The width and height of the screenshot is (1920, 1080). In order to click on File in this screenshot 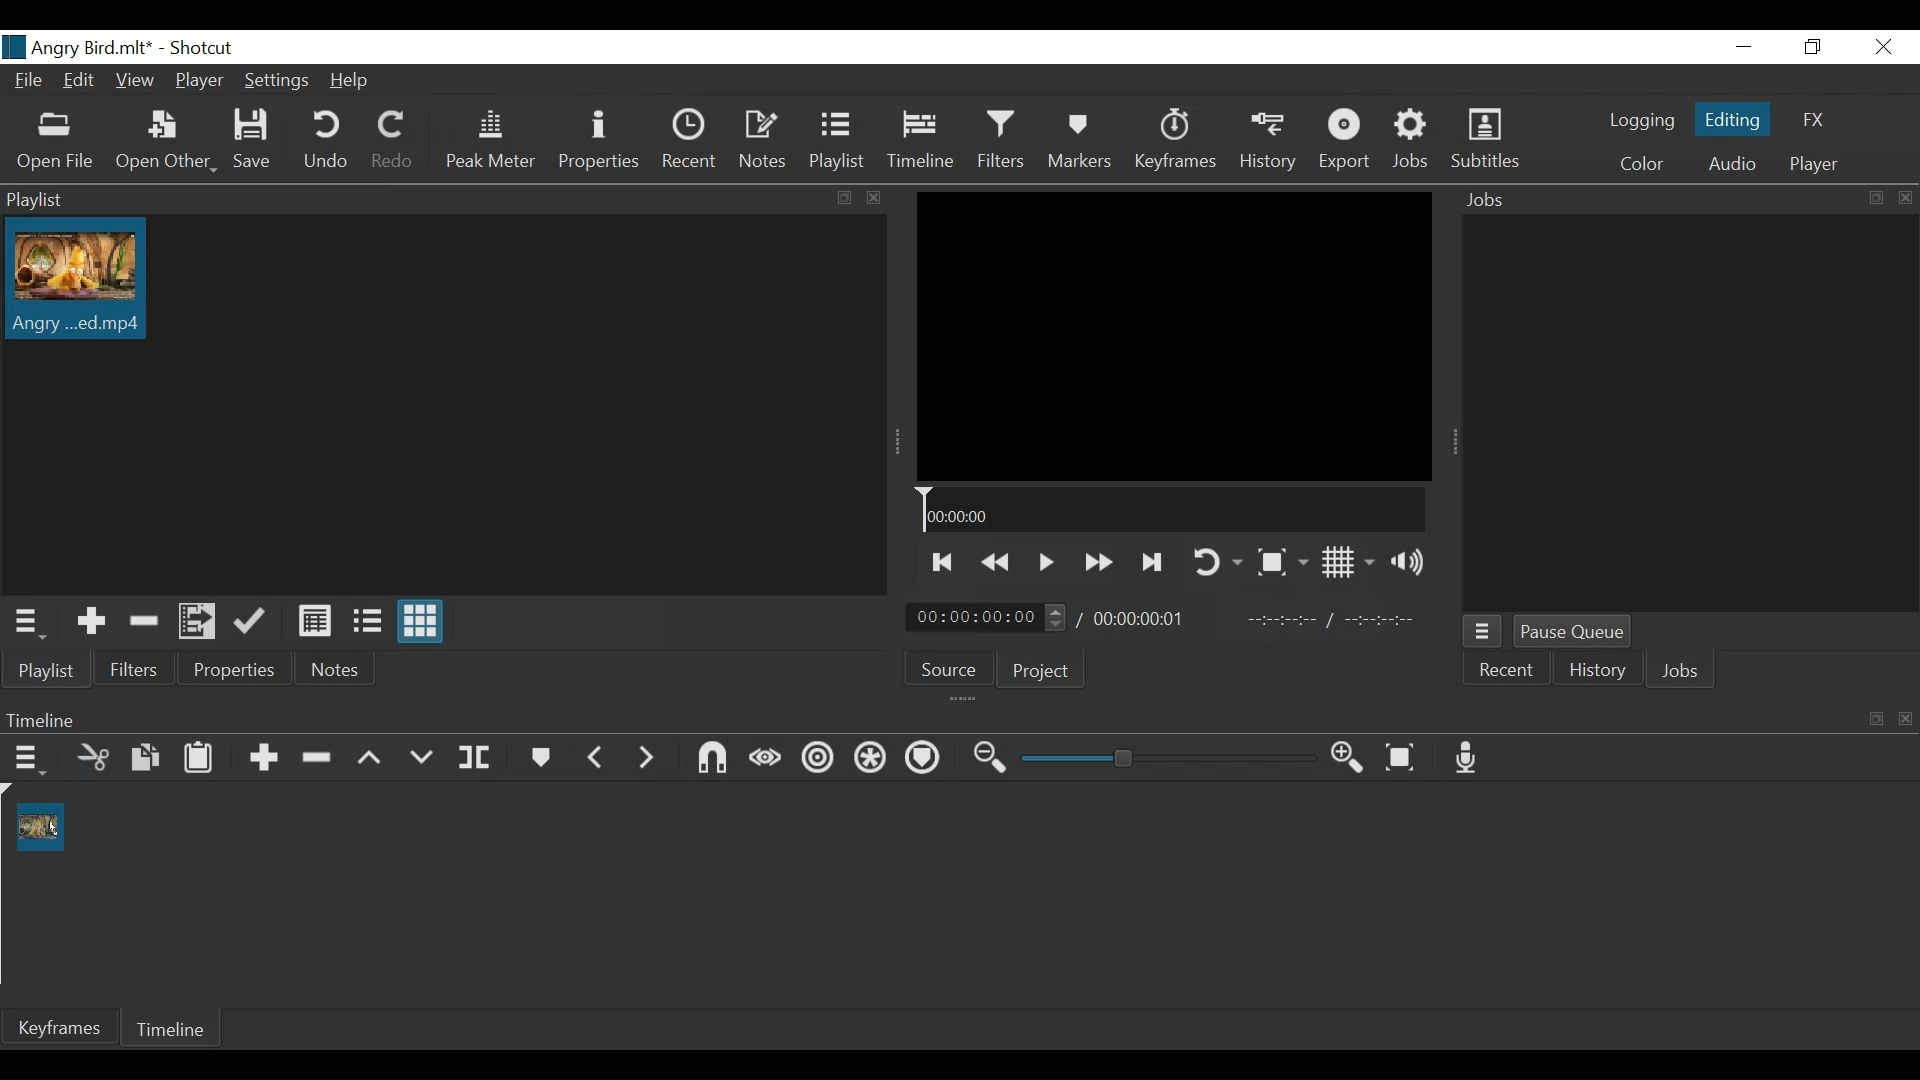, I will do `click(27, 79)`.